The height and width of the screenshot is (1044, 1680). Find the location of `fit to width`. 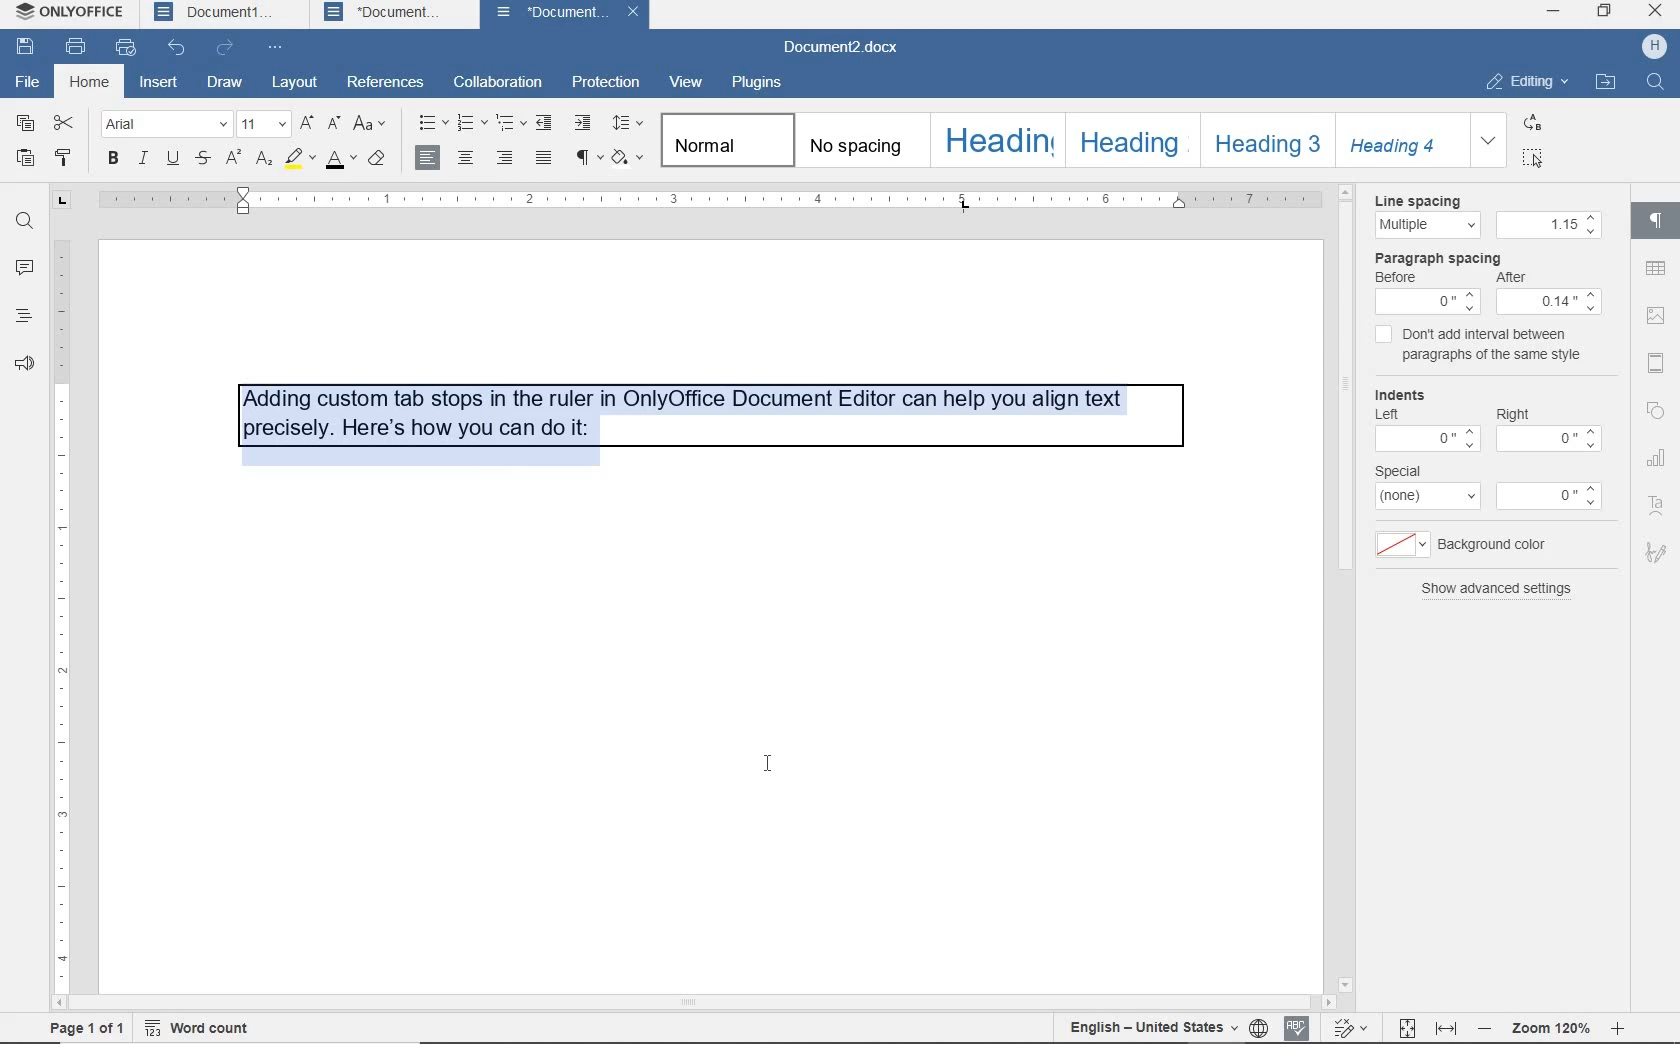

fit to width is located at coordinates (1445, 1025).